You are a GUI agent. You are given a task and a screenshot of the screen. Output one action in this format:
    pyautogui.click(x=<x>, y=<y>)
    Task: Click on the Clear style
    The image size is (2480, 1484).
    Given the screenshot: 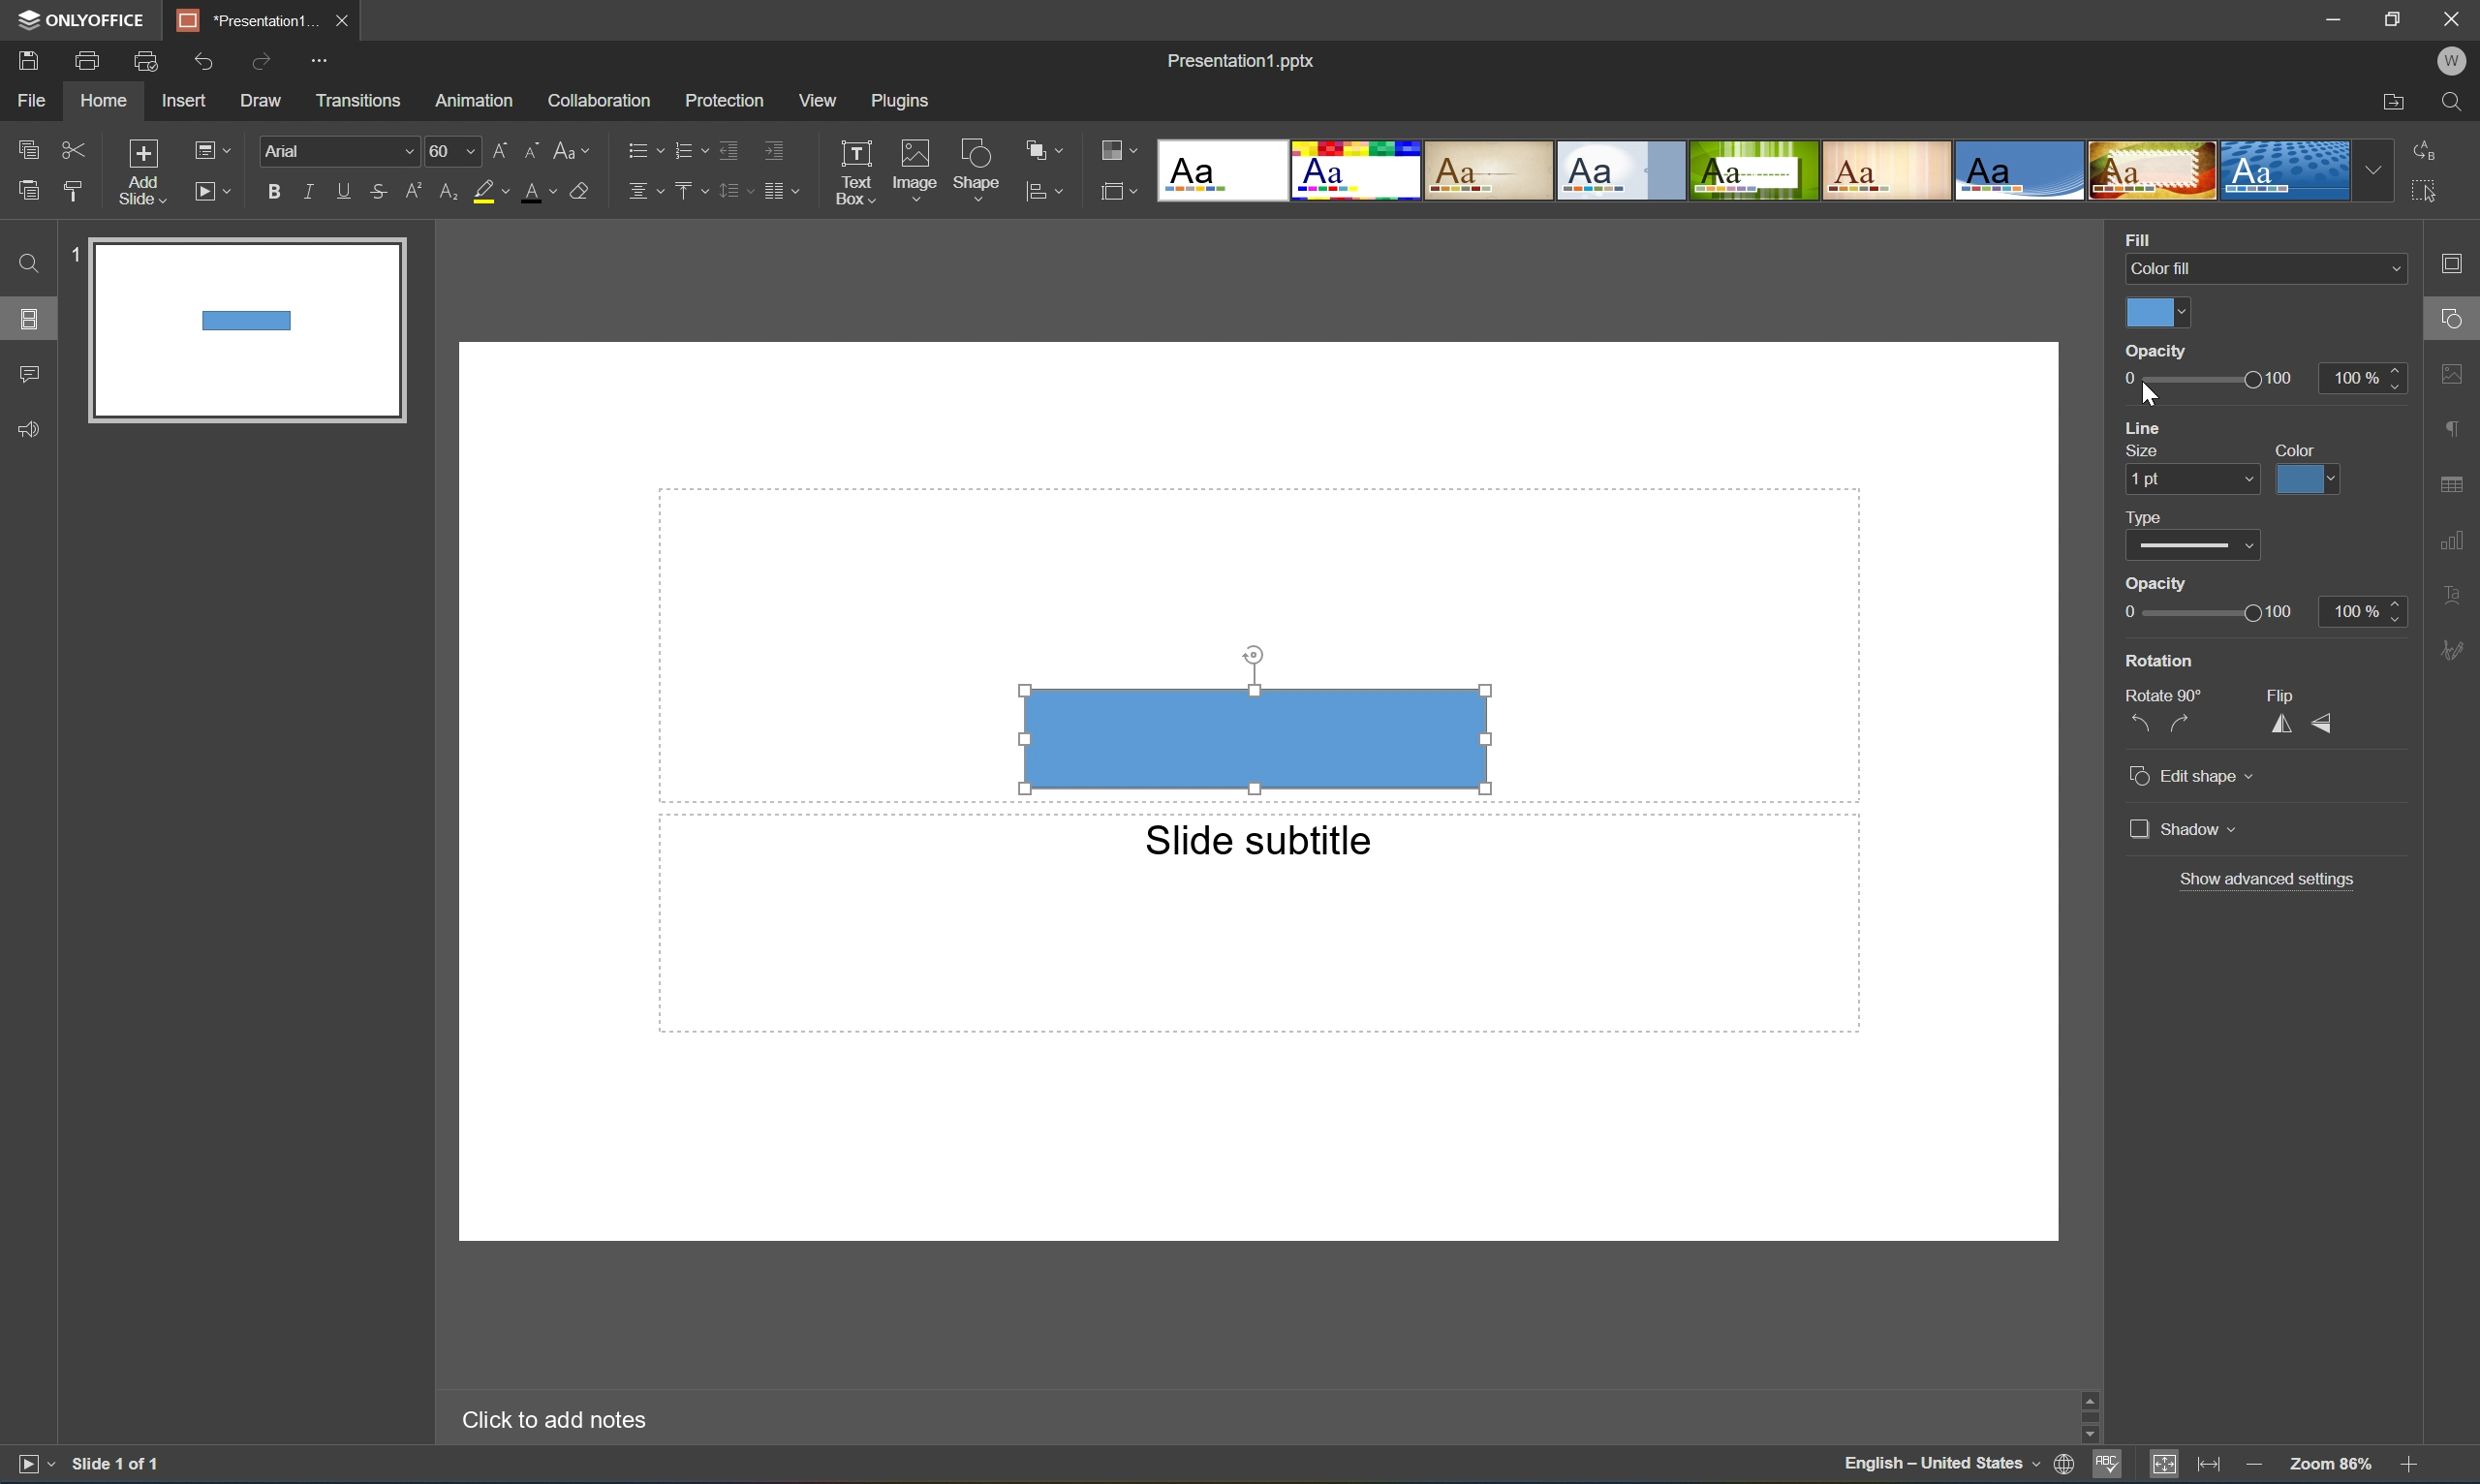 What is the action you would take?
    pyautogui.click(x=591, y=192)
    